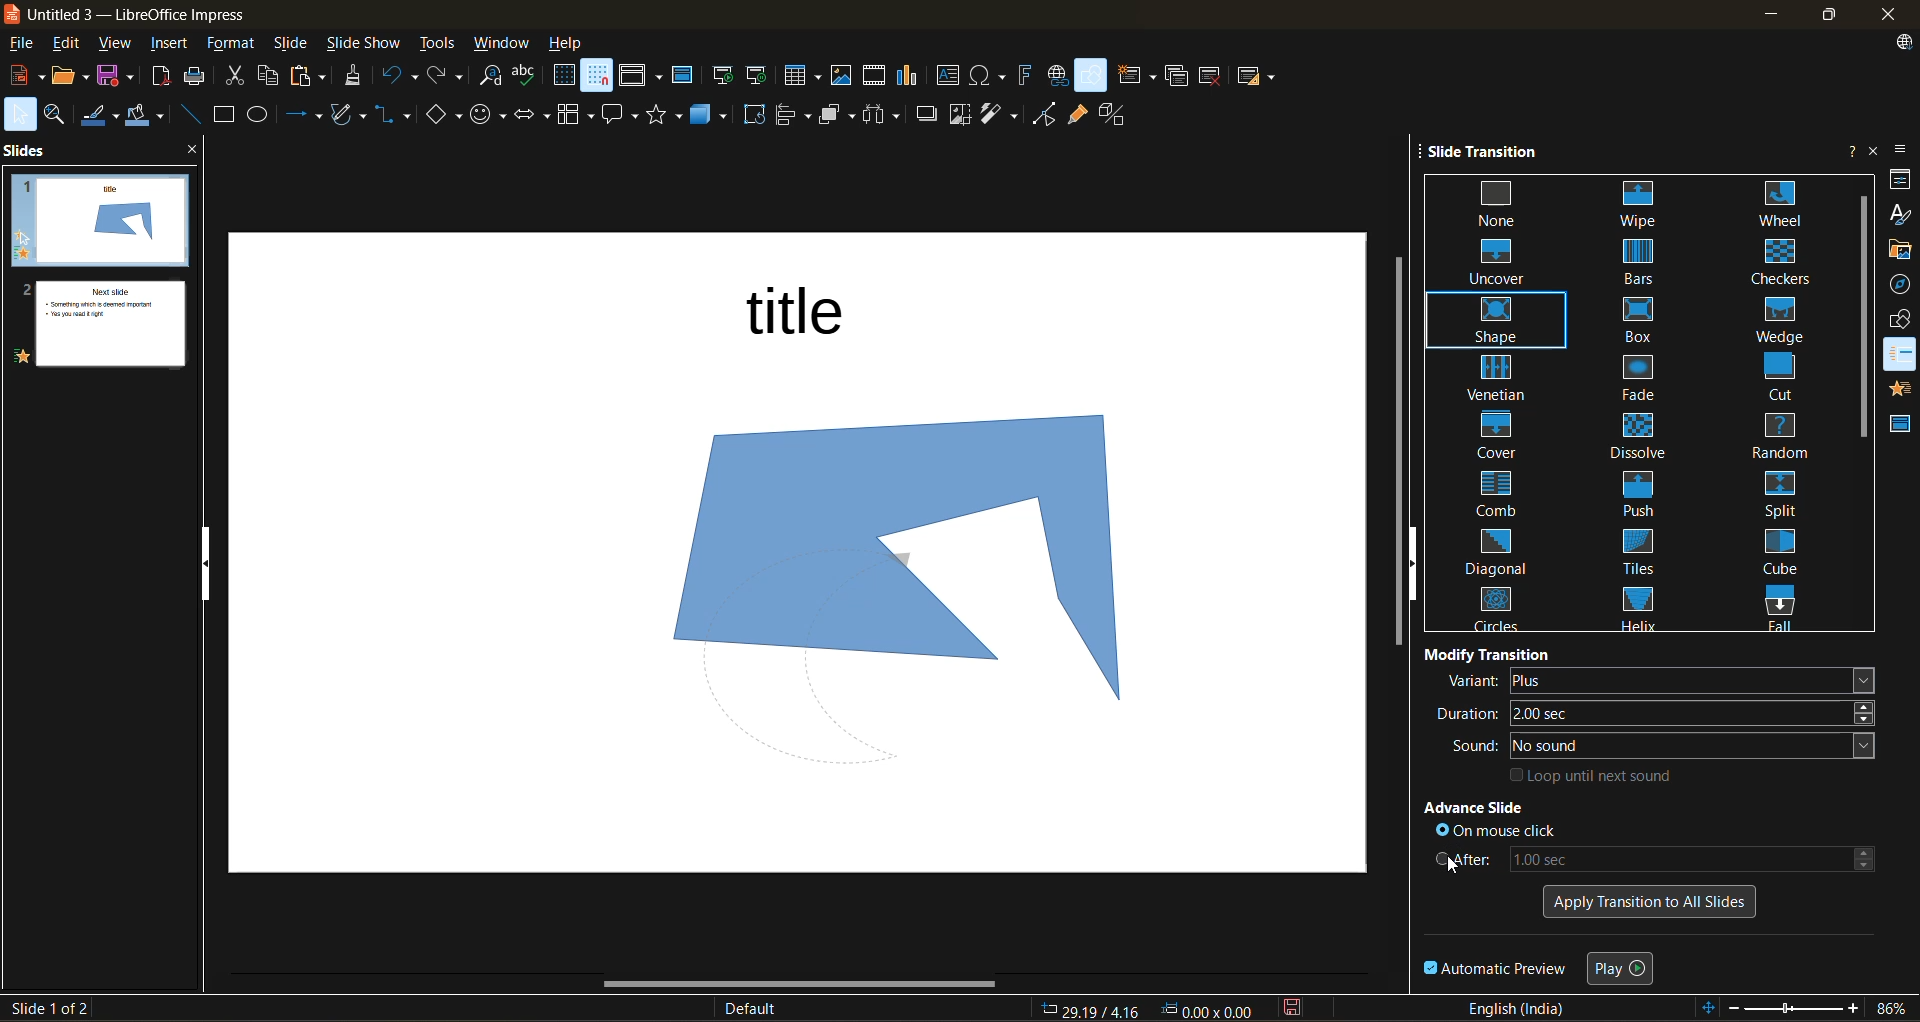 Image resolution: width=1920 pixels, height=1022 pixels. Describe the element at coordinates (1492, 154) in the screenshot. I see `slide transition` at that location.